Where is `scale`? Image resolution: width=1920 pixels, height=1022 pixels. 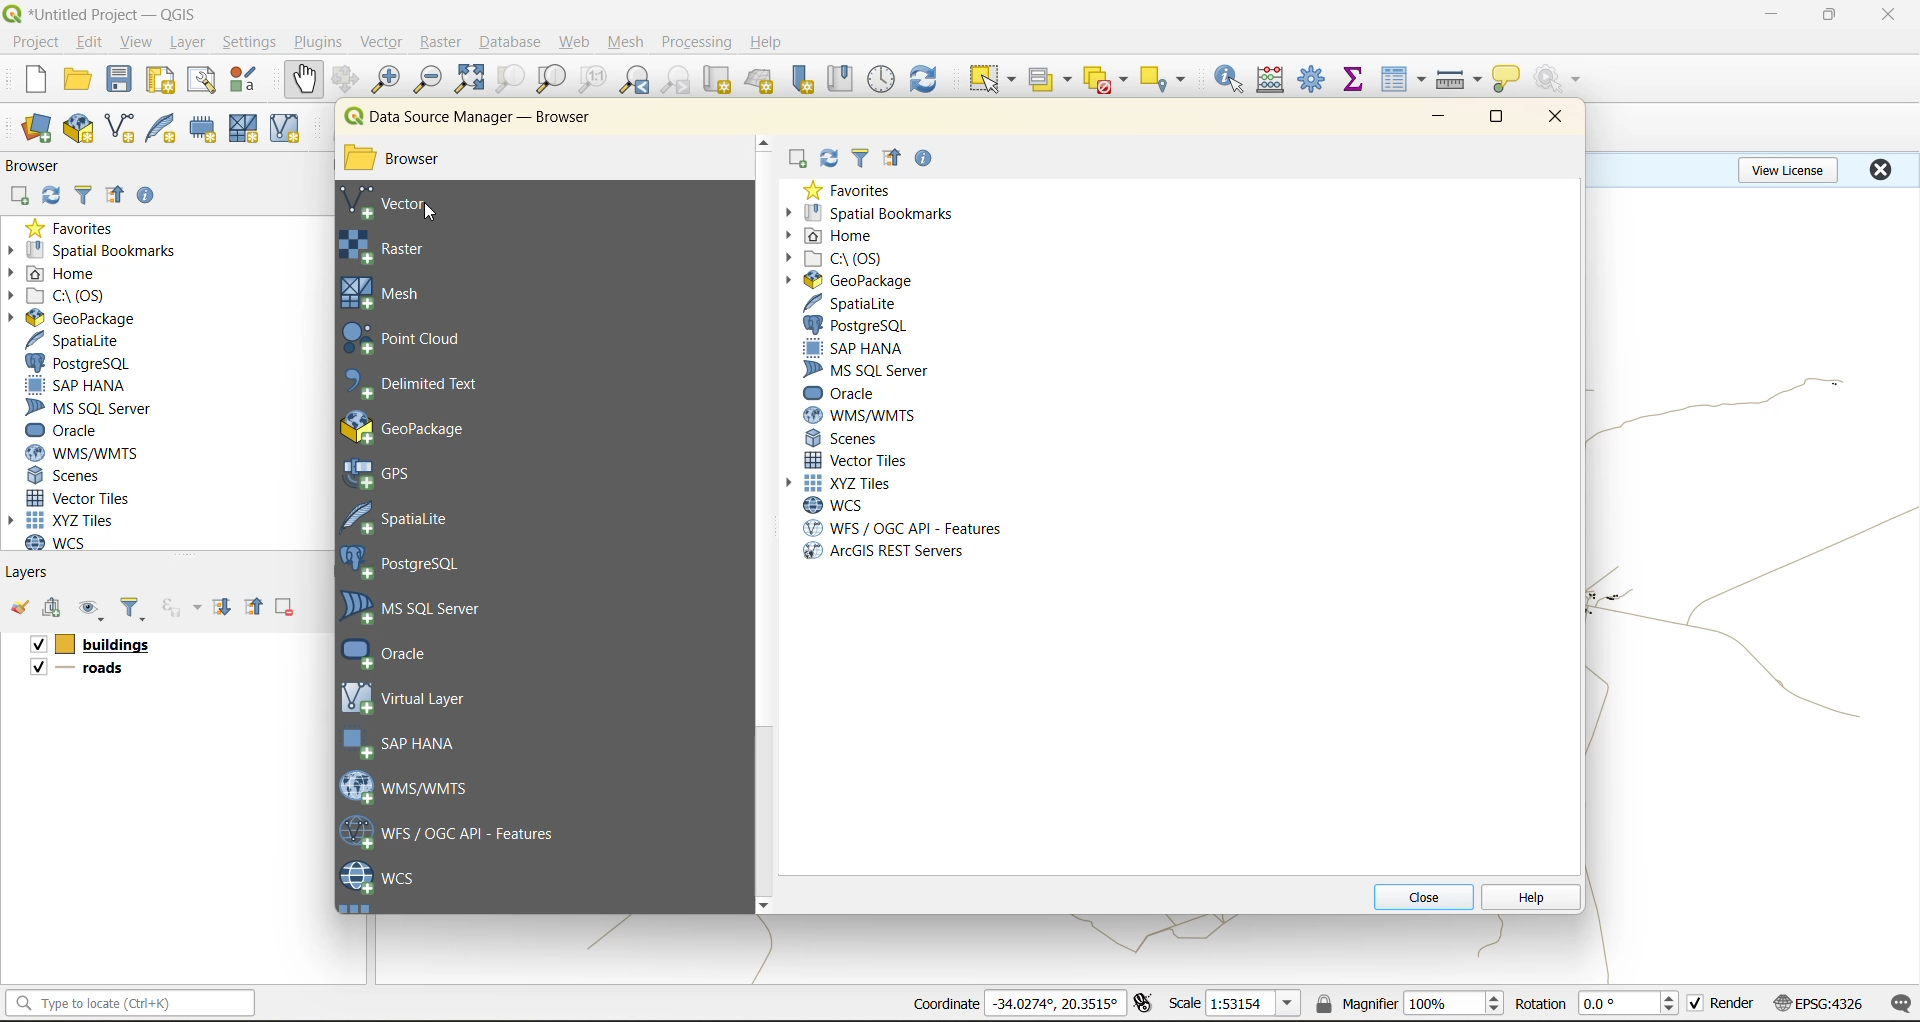
scale is located at coordinates (1184, 1002).